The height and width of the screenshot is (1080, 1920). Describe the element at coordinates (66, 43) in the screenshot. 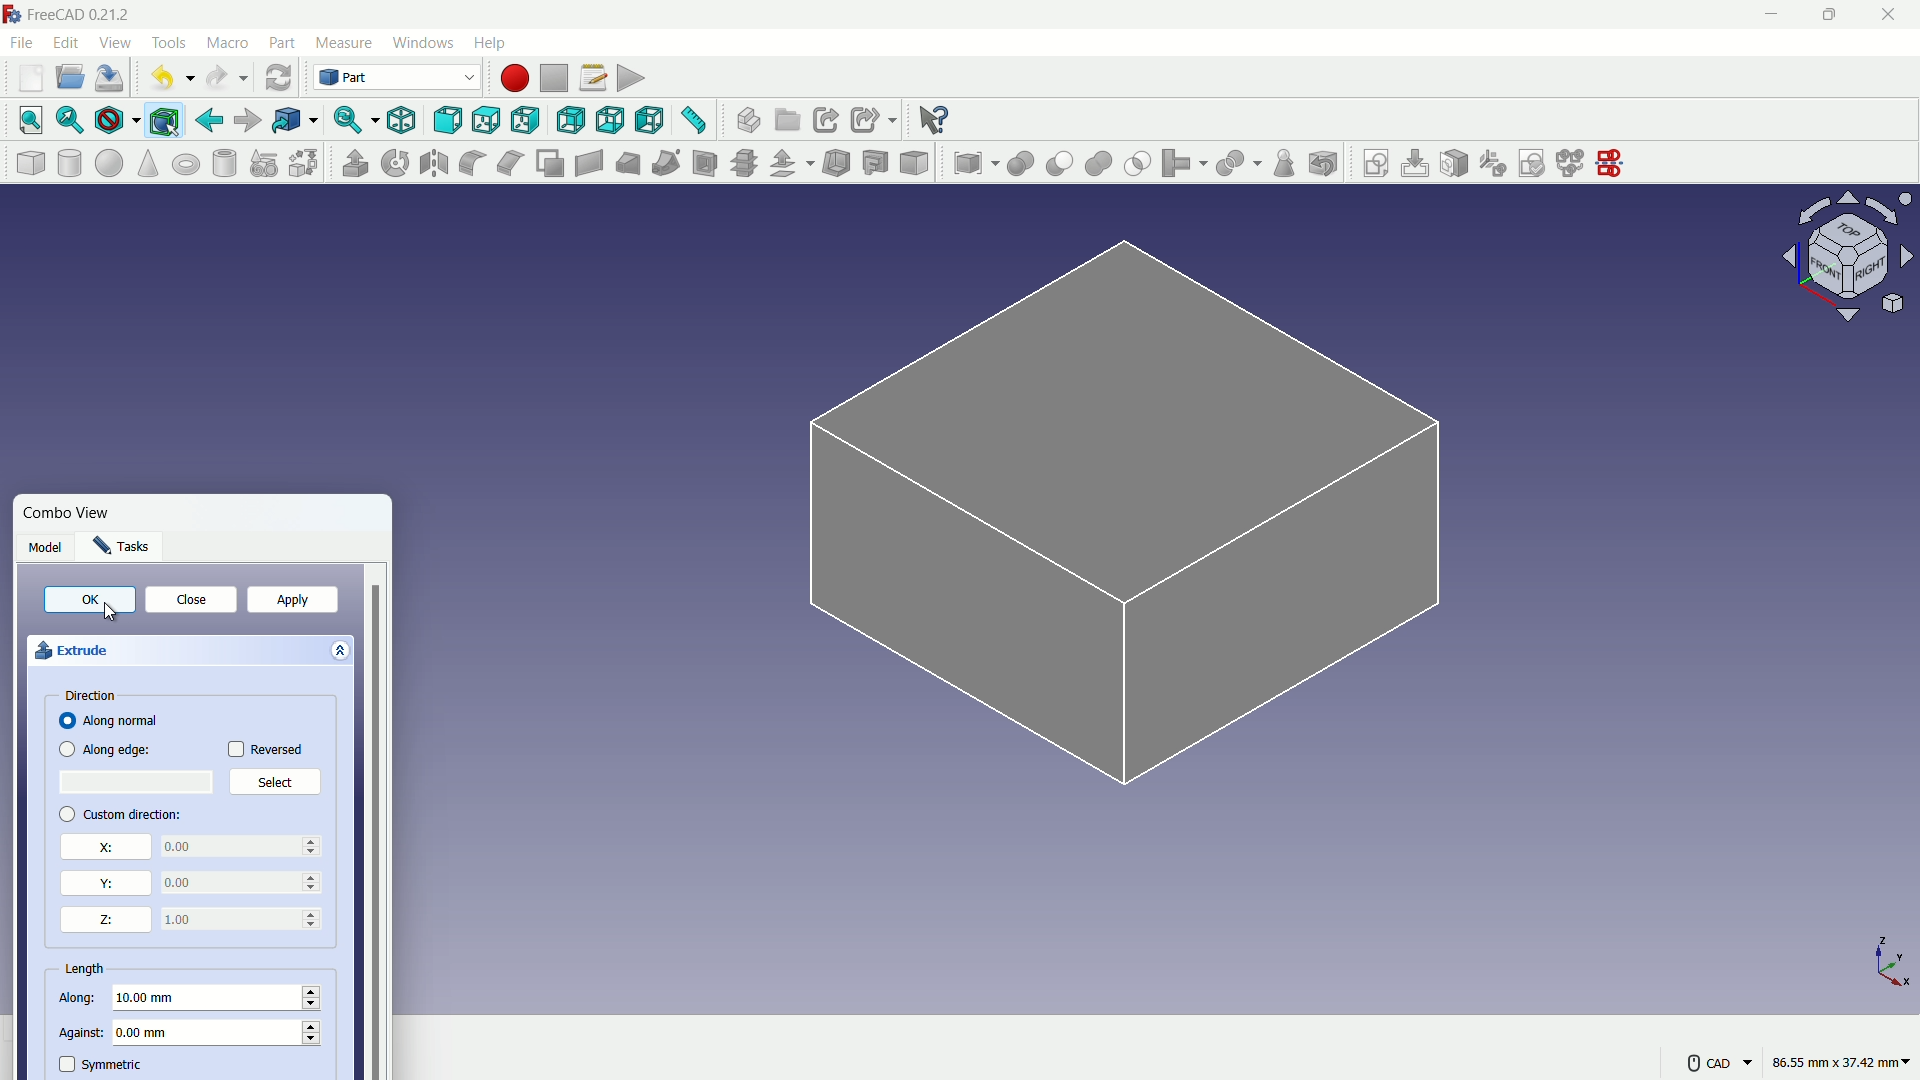

I see `edit` at that location.